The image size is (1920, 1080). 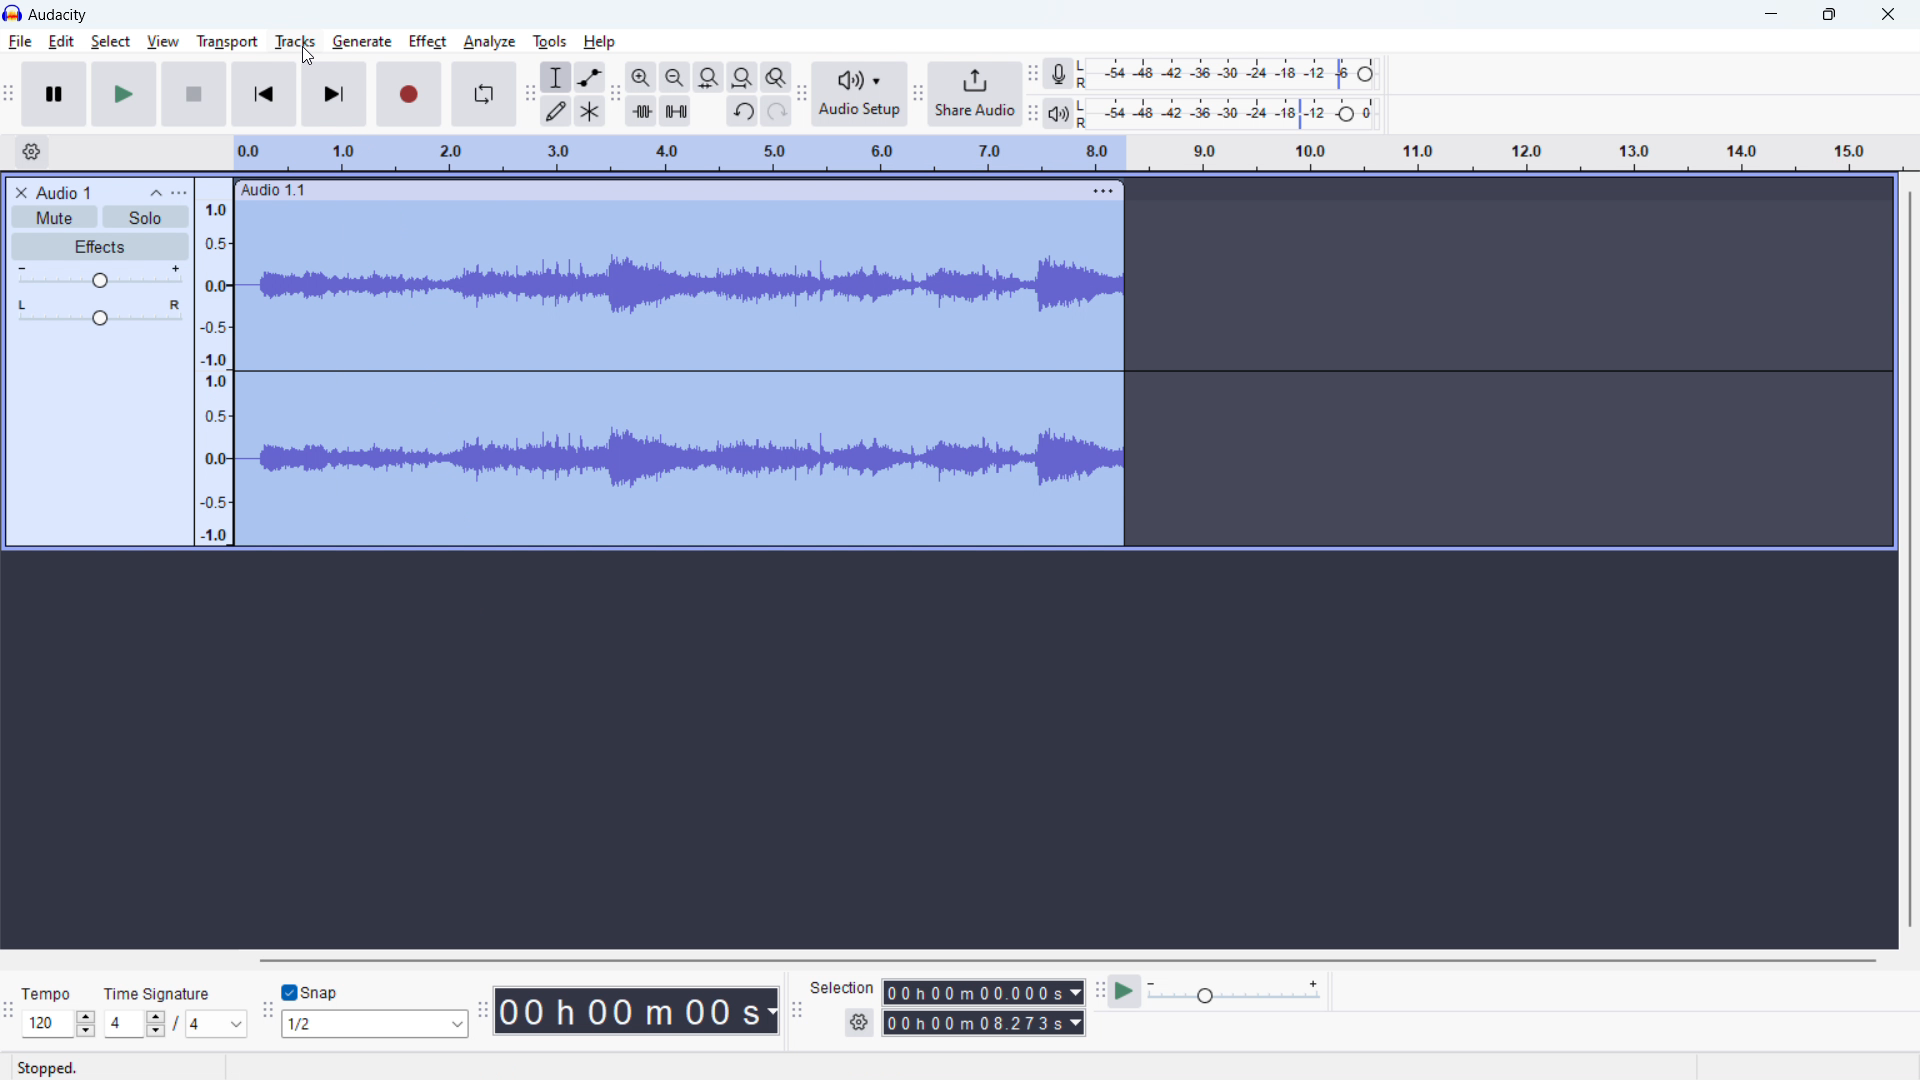 What do you see at coordinates (1126, 990) in the screenshot?
I see `play at speed` at bounding box center [1126, 990].